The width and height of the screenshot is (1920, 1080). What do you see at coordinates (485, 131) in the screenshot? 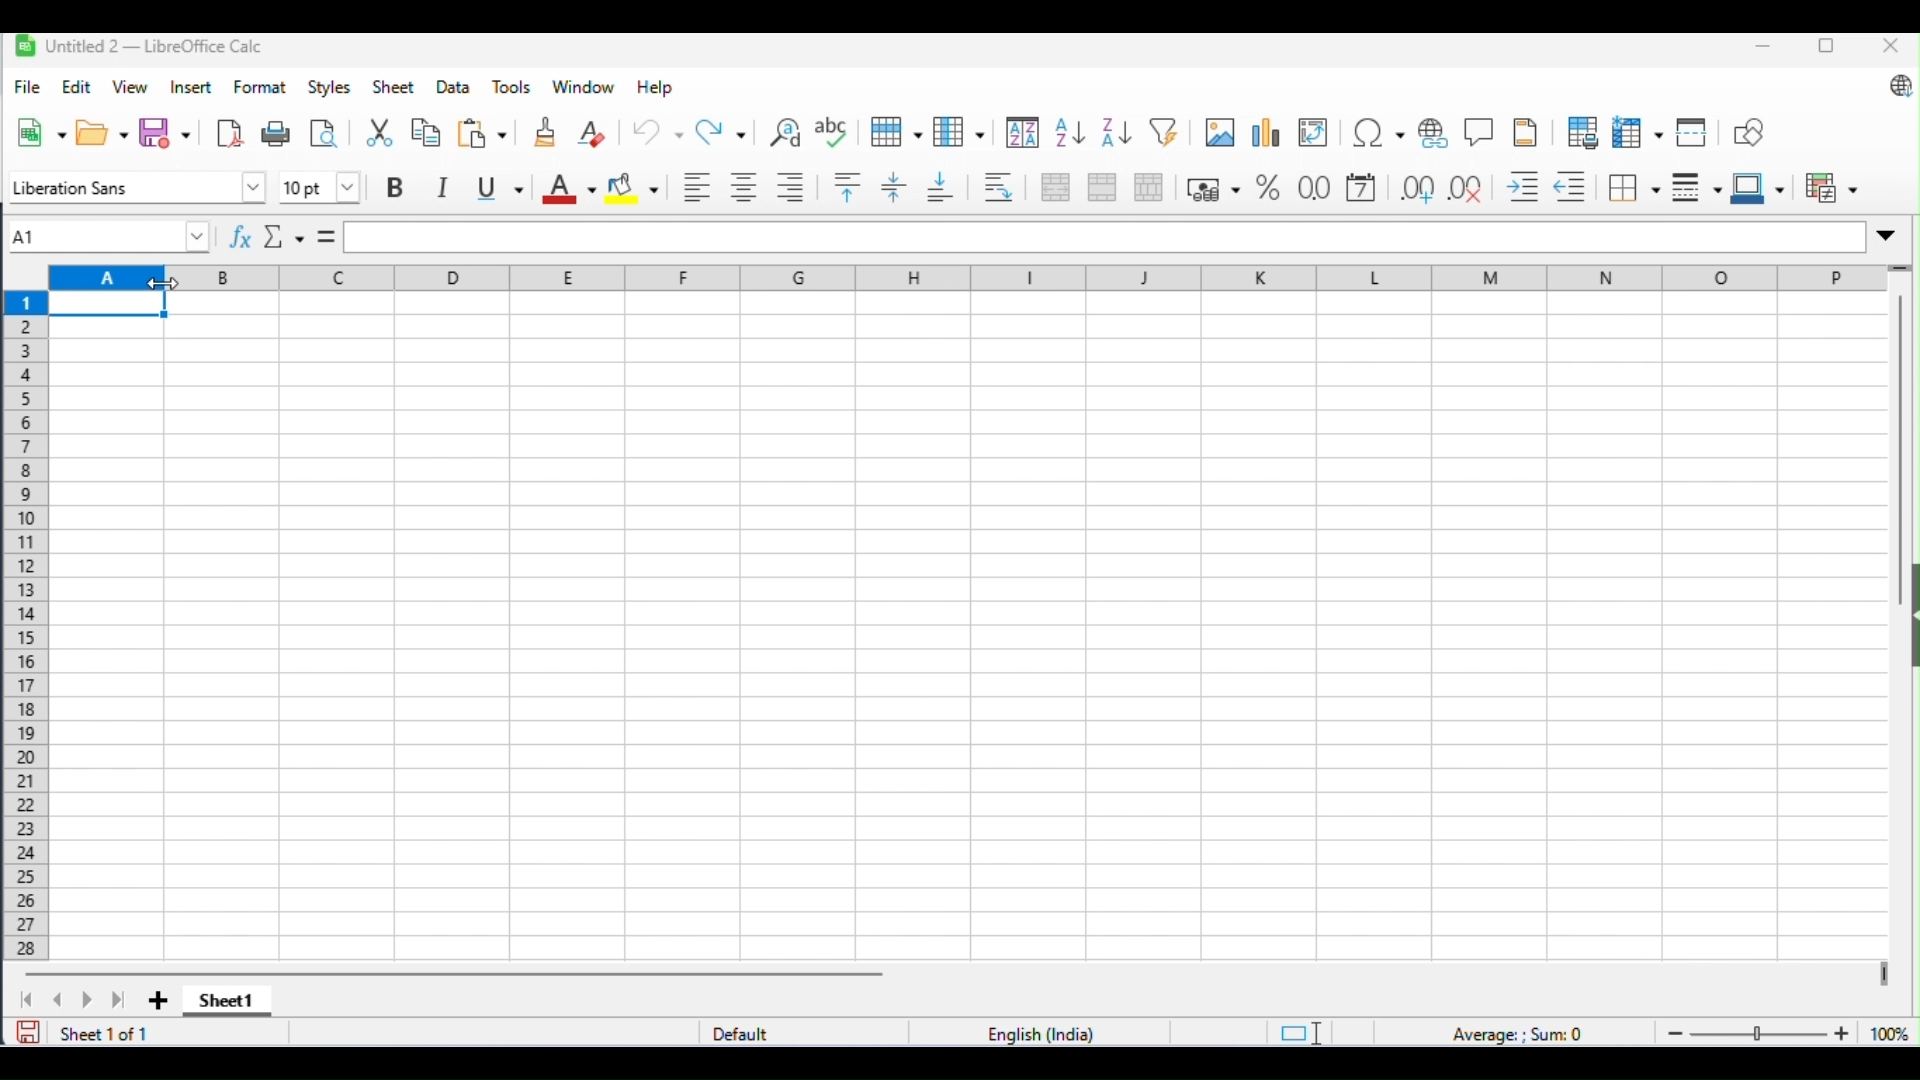
I see `paste` at bounding box center [485, 131].